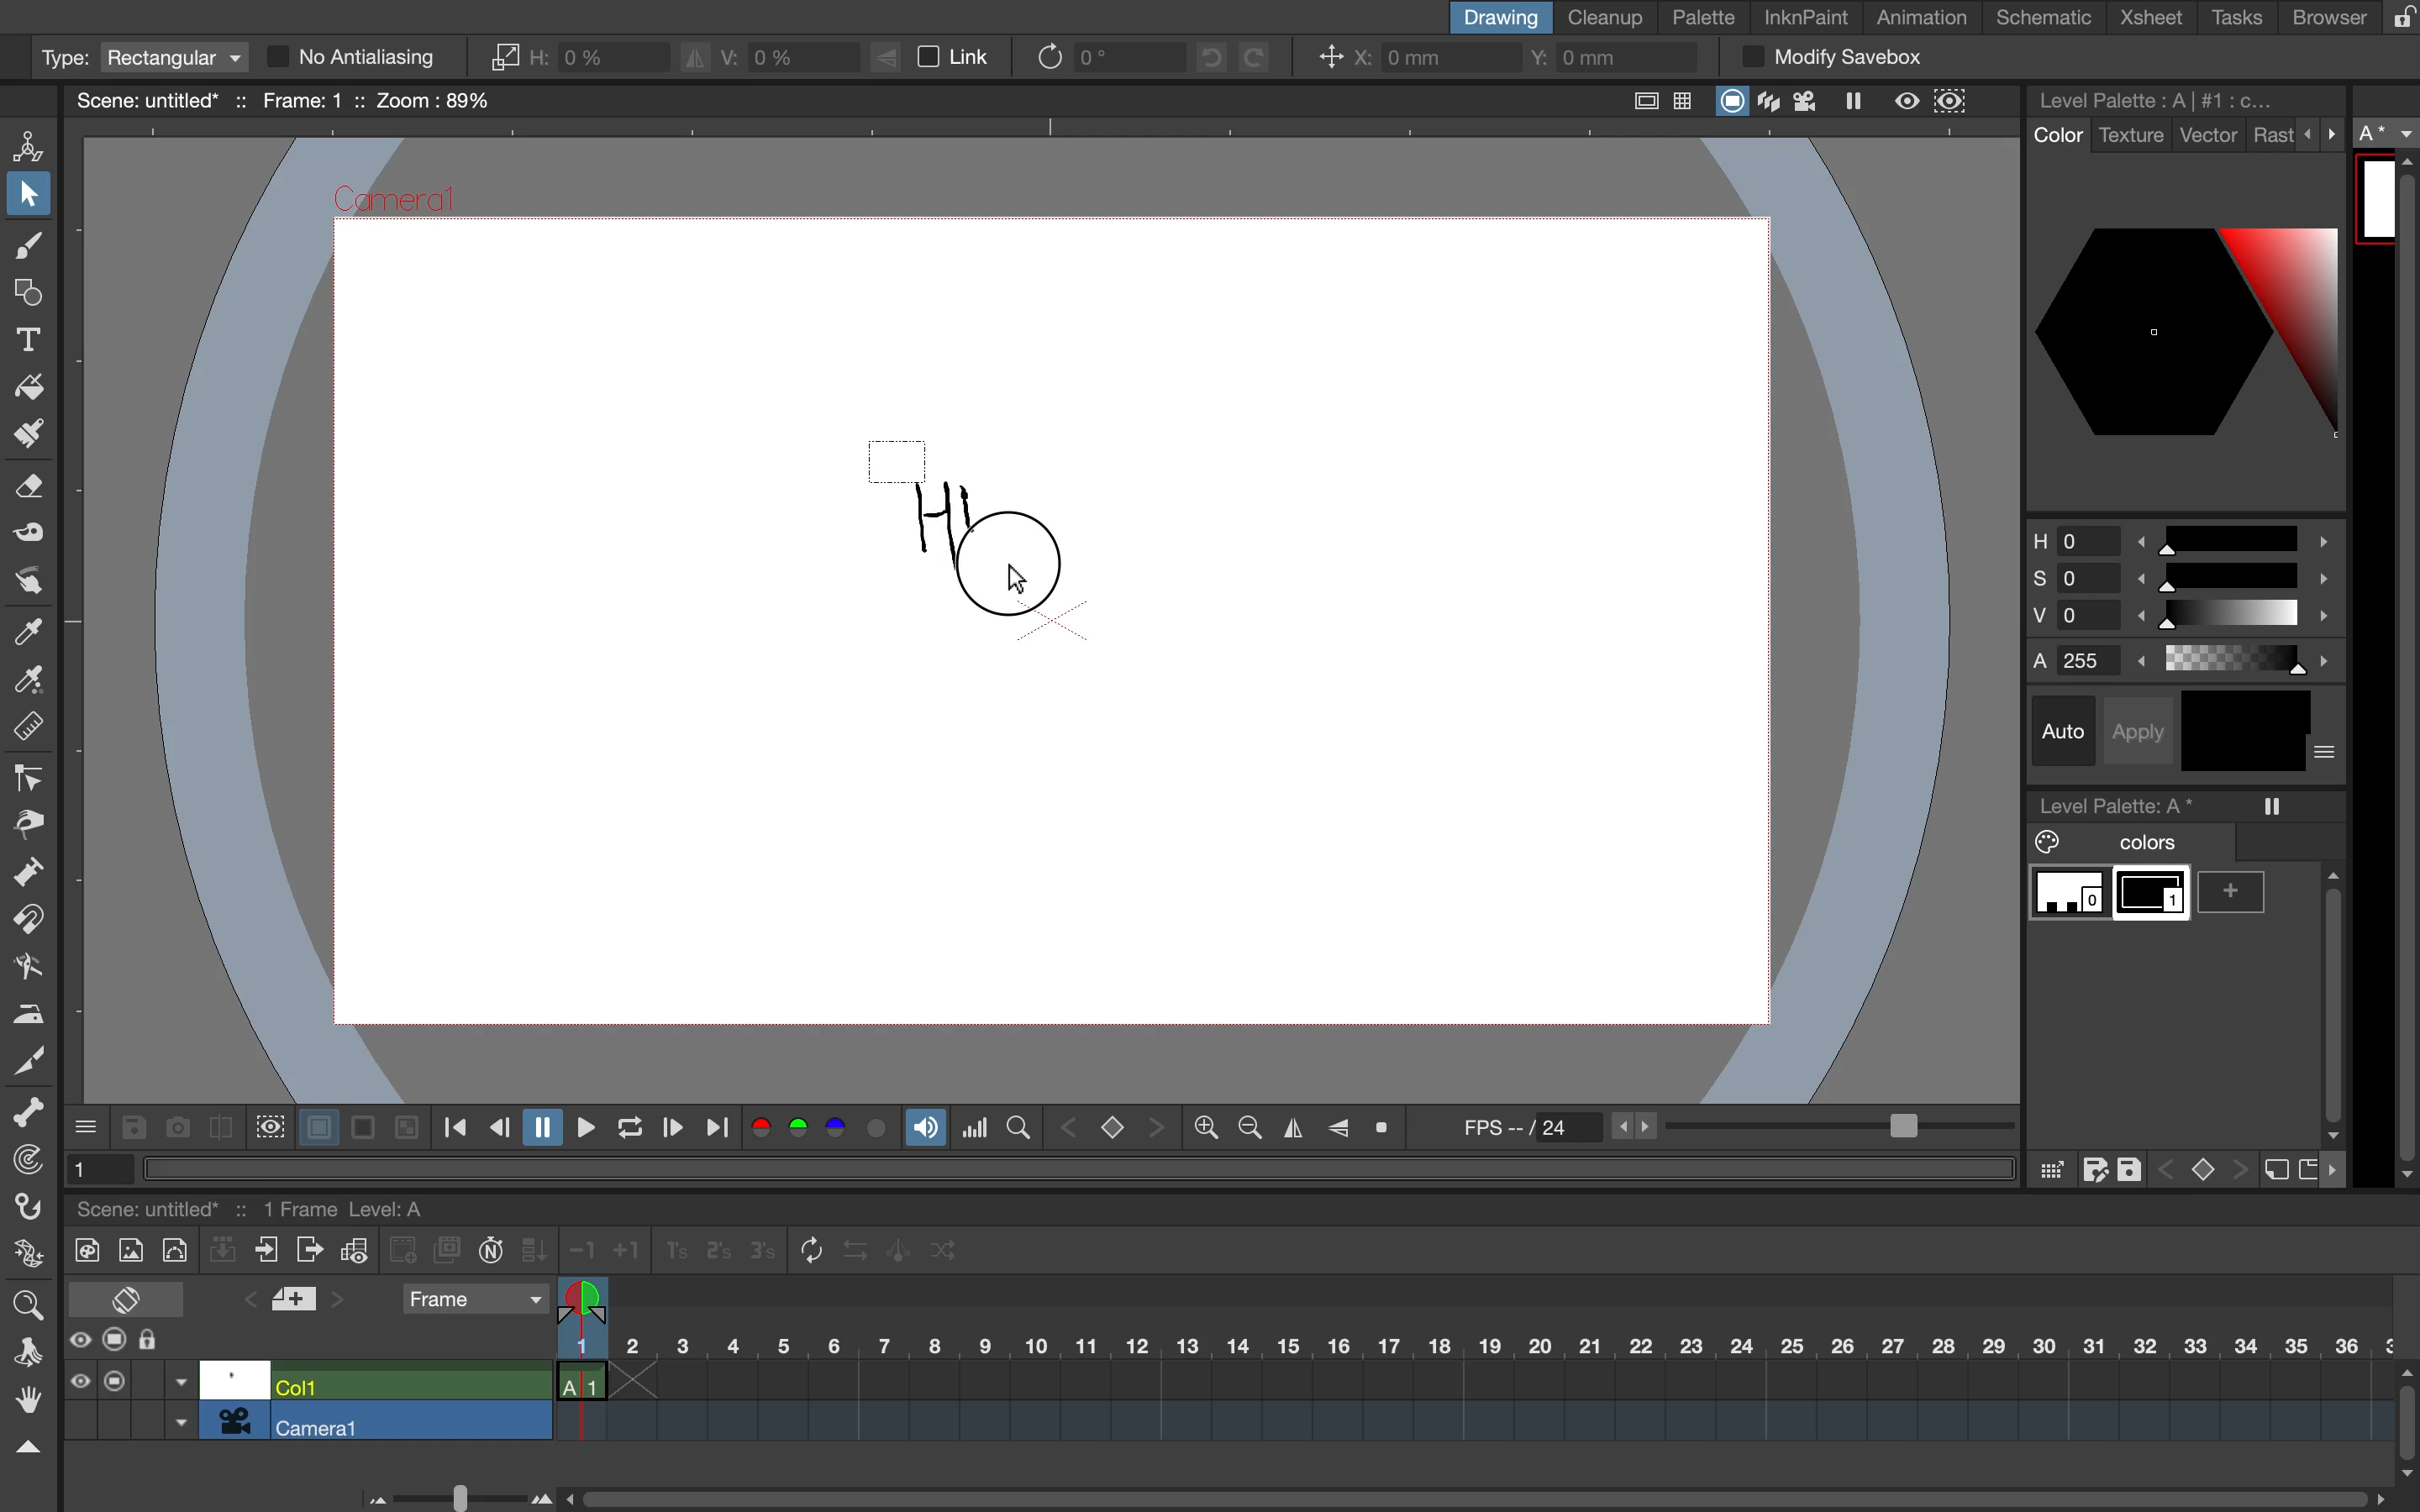 Image resolution: width=2420 pixels, height=1512 pixels. Describe the element at coordinates (32, 493) in the screenshot. I see `eraser tool` at that location.